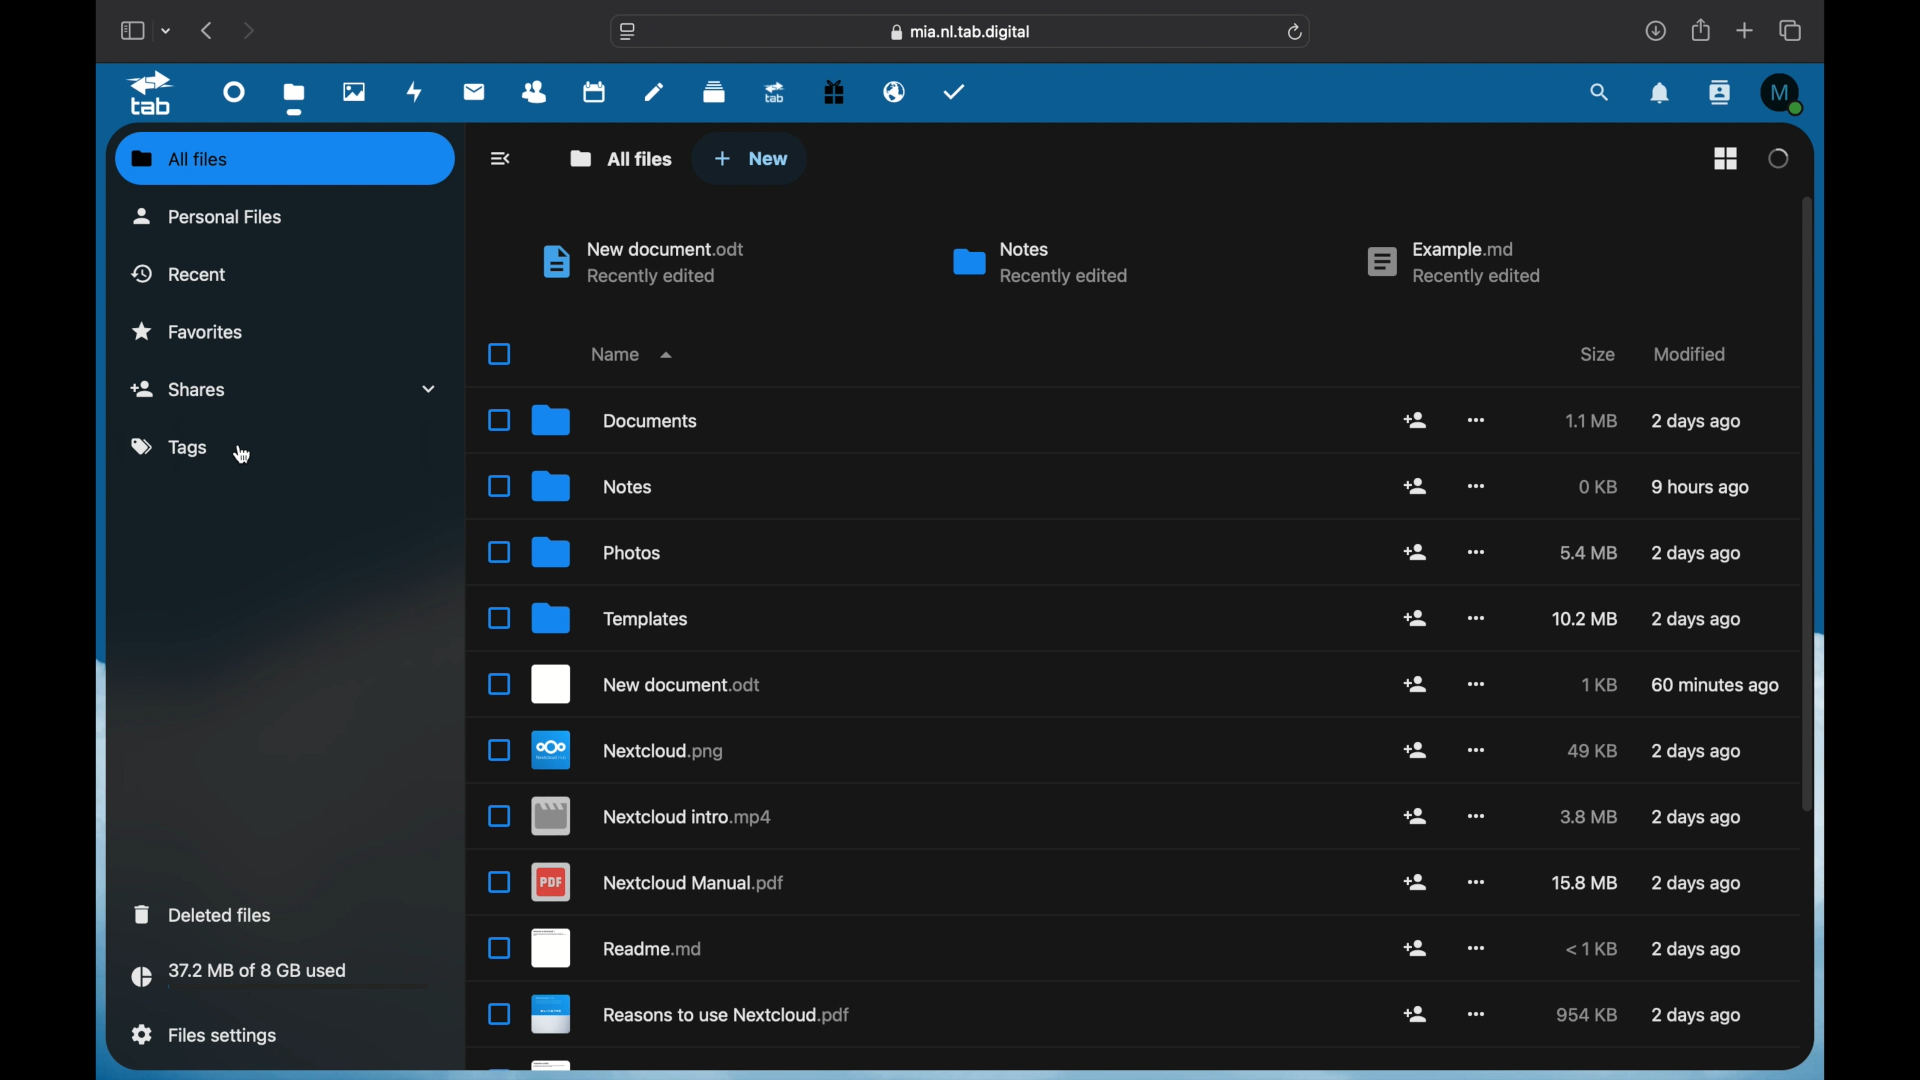 The image size is (1920, 1080). What do you see at coordinates (1696, 752) in the screenshot?
I see `modified` at bounding box center [1696, 752].